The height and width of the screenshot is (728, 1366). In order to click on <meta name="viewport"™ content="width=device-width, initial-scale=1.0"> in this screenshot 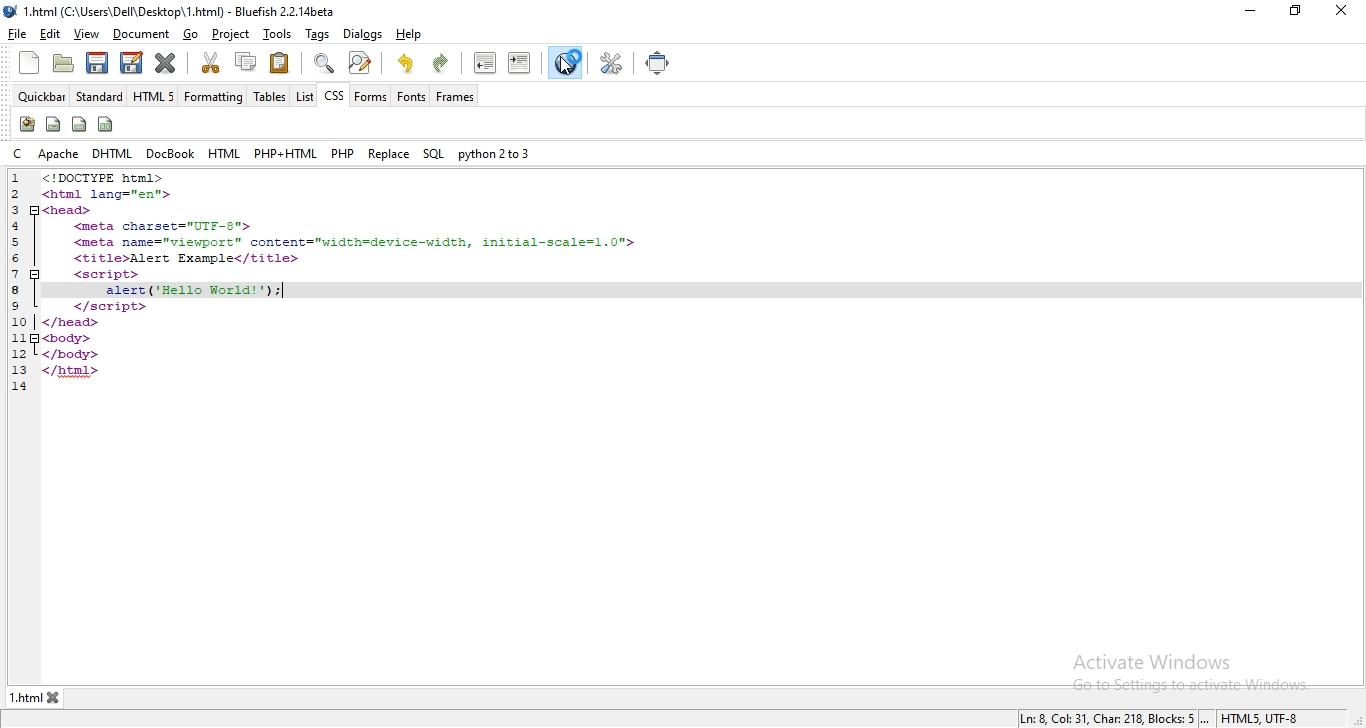, I will do `click(355, 242)`.